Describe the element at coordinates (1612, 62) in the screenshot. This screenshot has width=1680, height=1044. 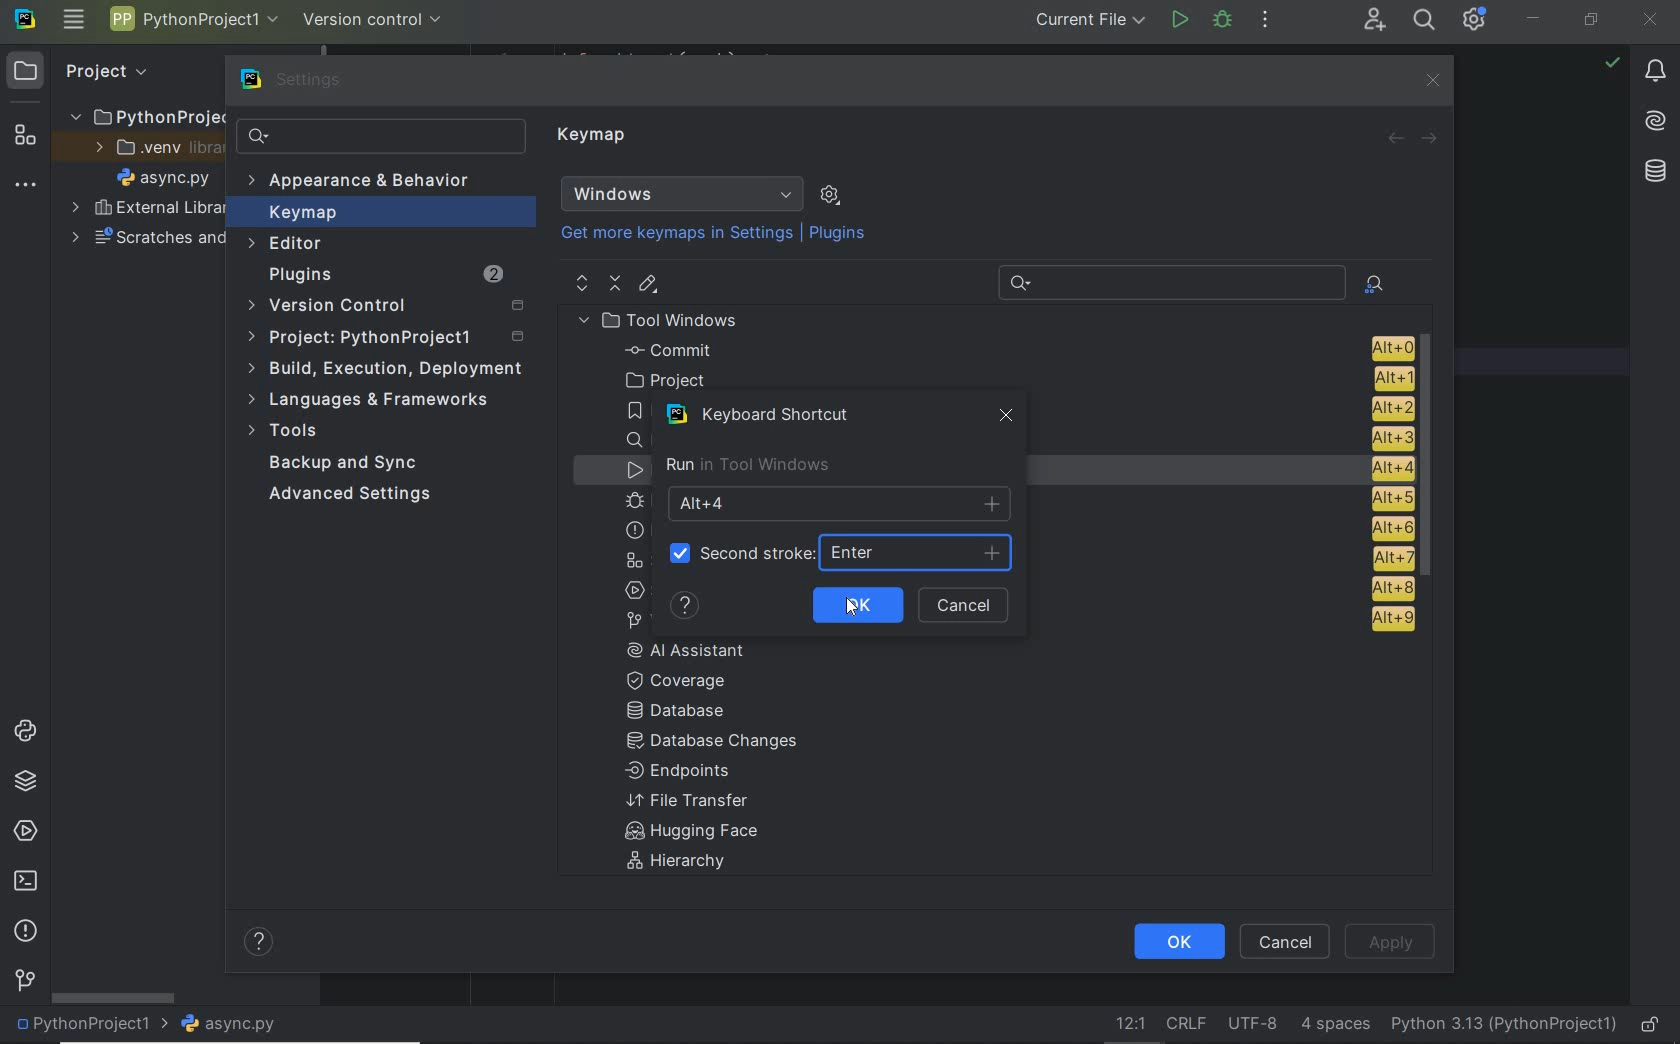
I see `no problems` at that location.